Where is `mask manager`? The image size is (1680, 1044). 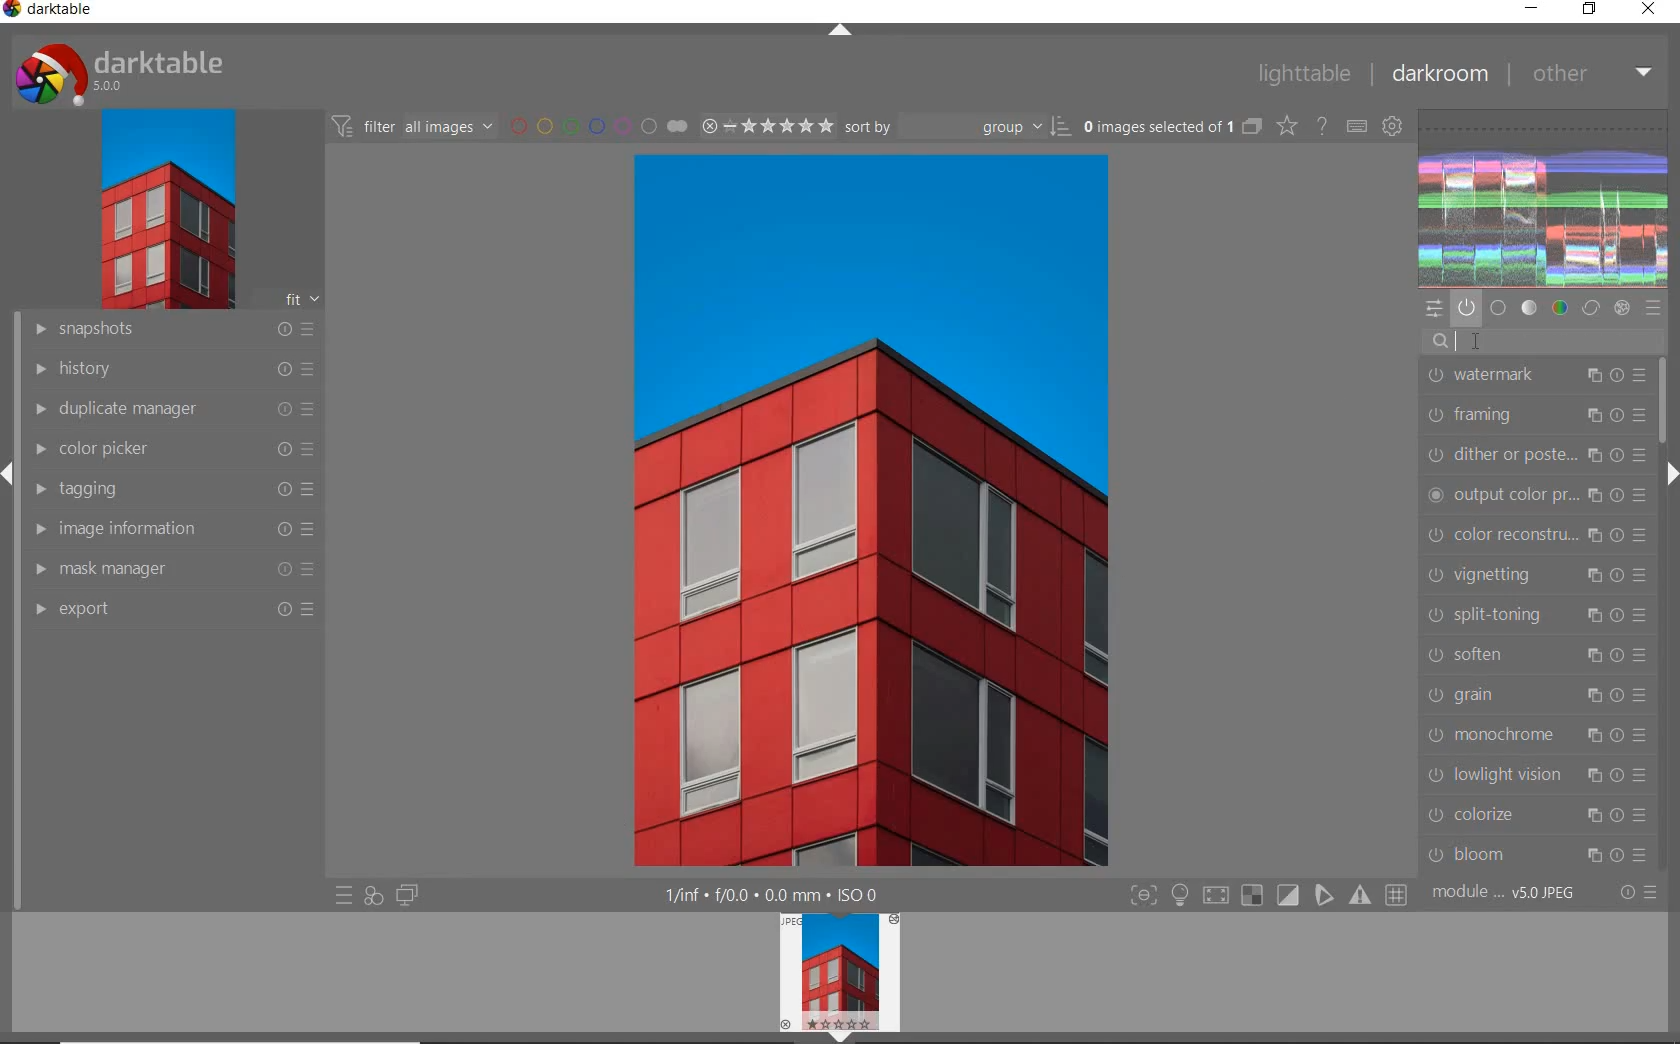 mask manager is located at coordinates (175, 570).